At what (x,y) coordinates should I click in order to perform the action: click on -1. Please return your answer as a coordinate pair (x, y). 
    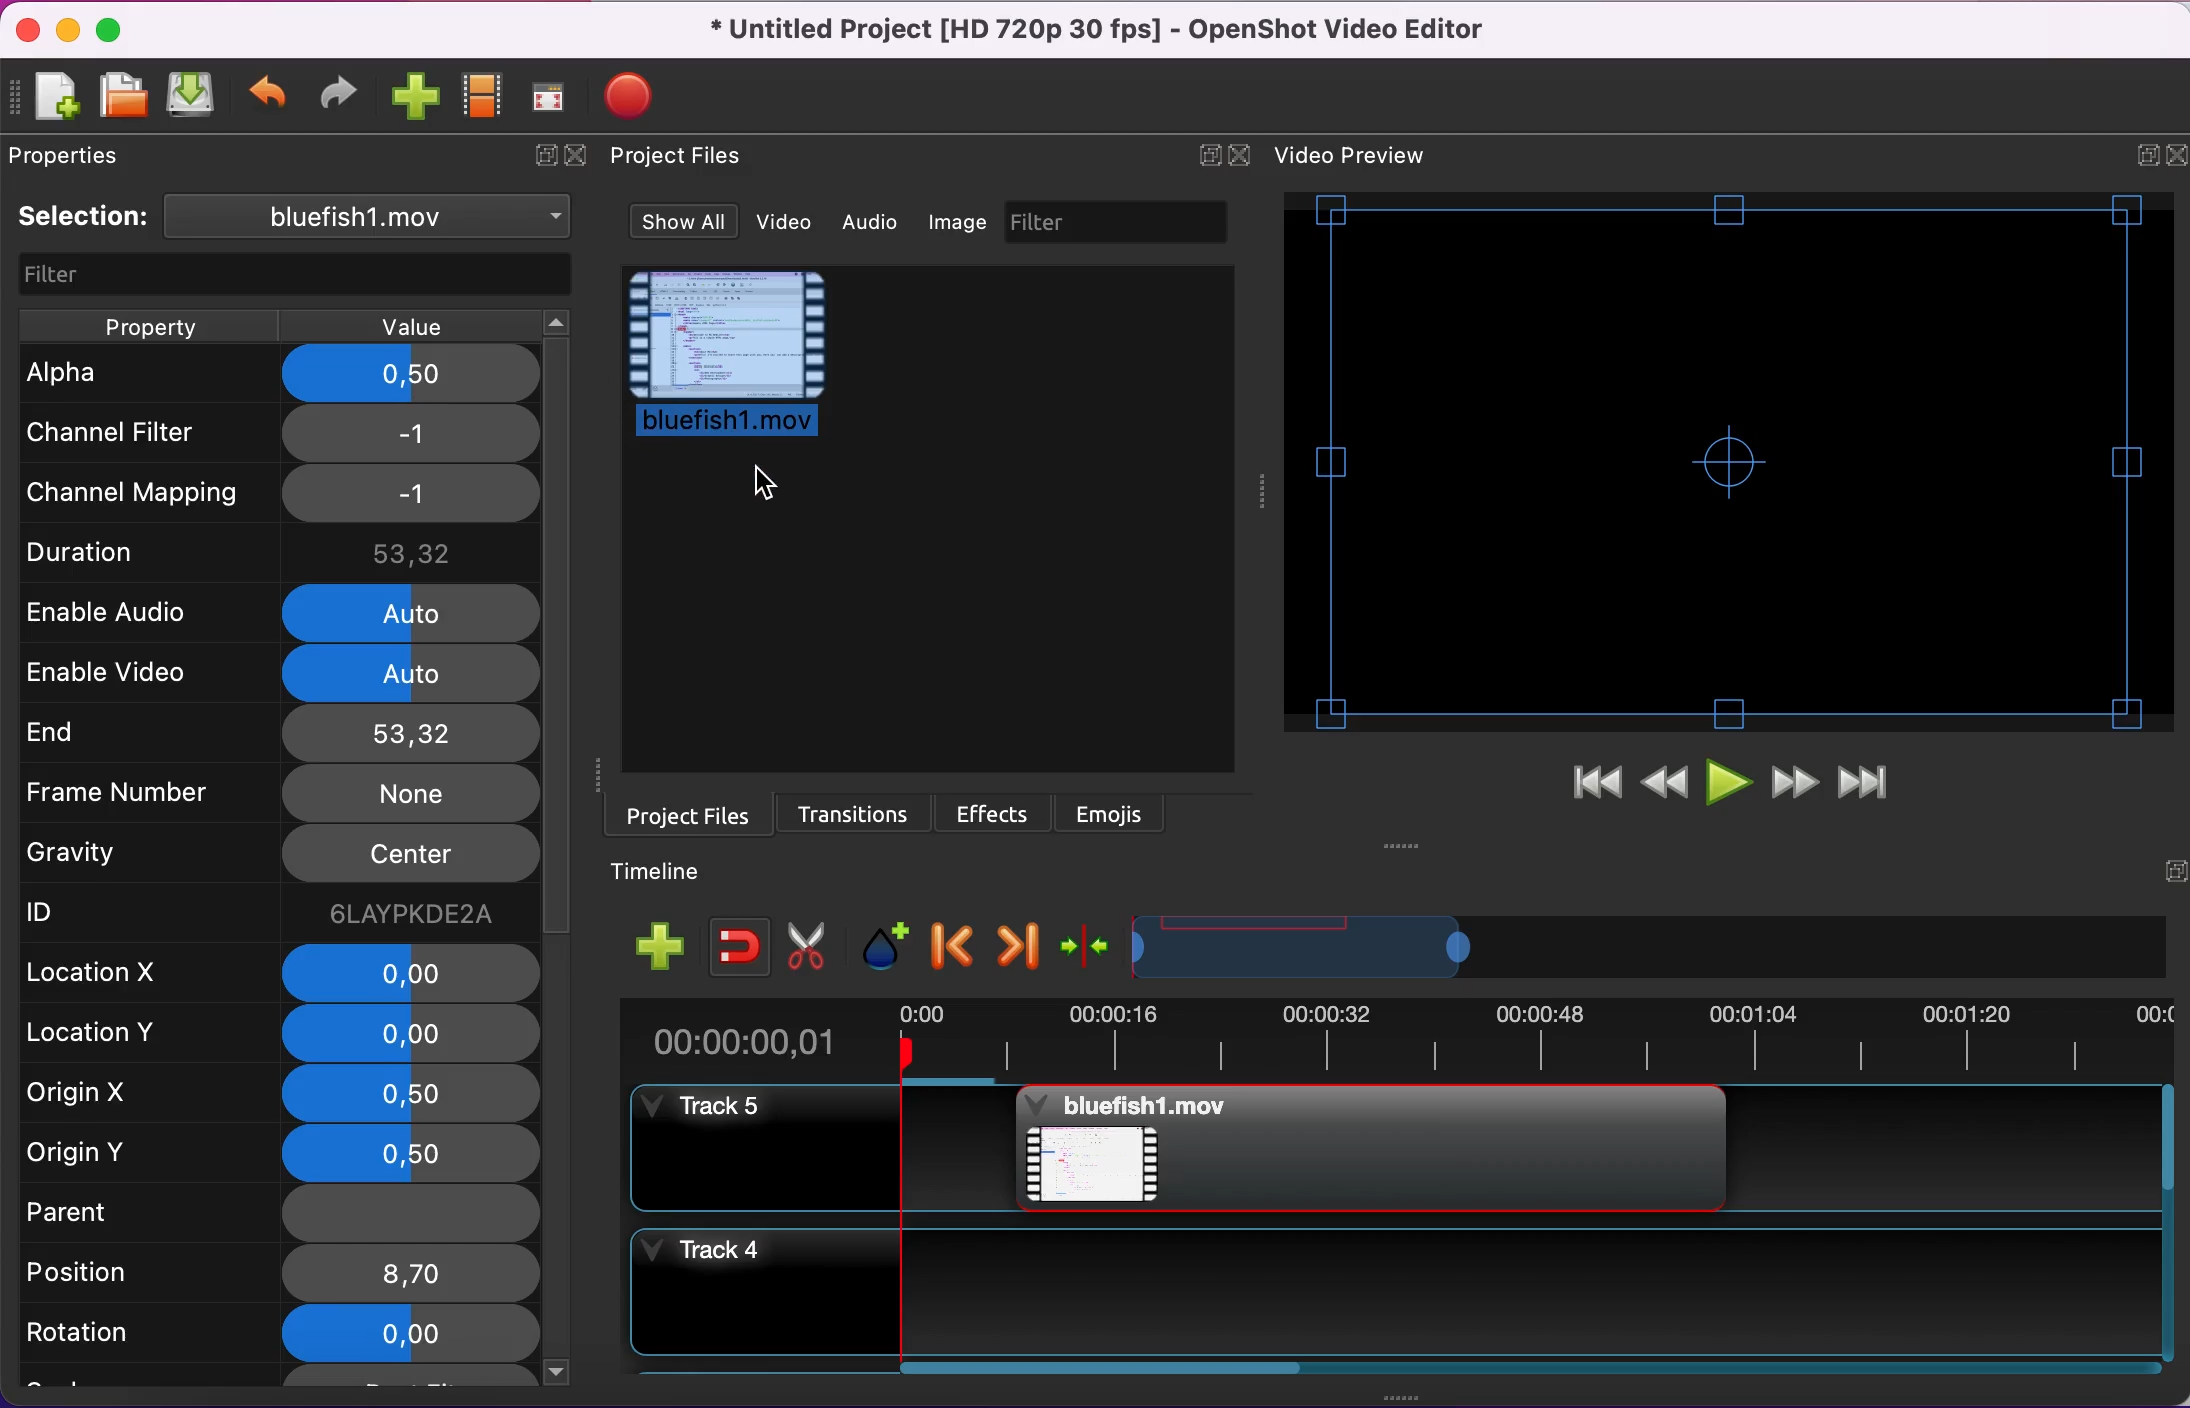
    Looking at the image, I should click on (413, 495).